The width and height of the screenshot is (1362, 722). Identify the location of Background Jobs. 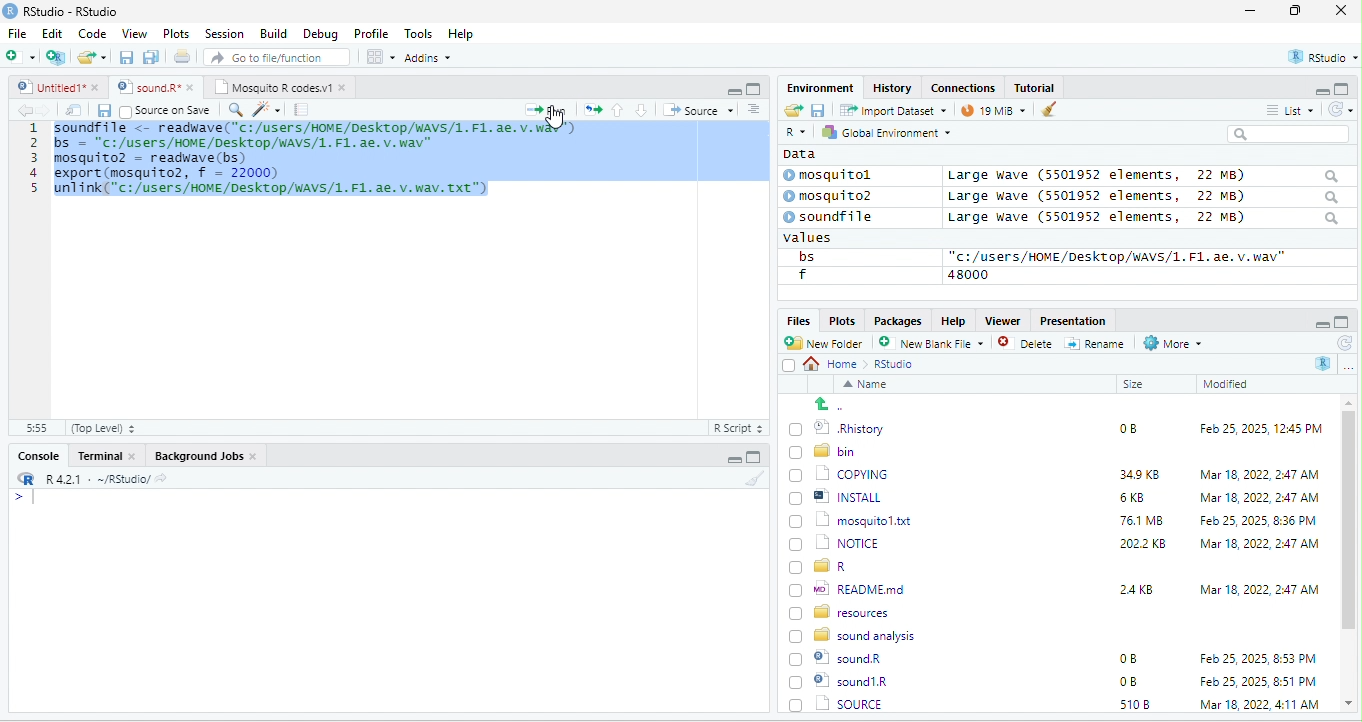
(205, 455).